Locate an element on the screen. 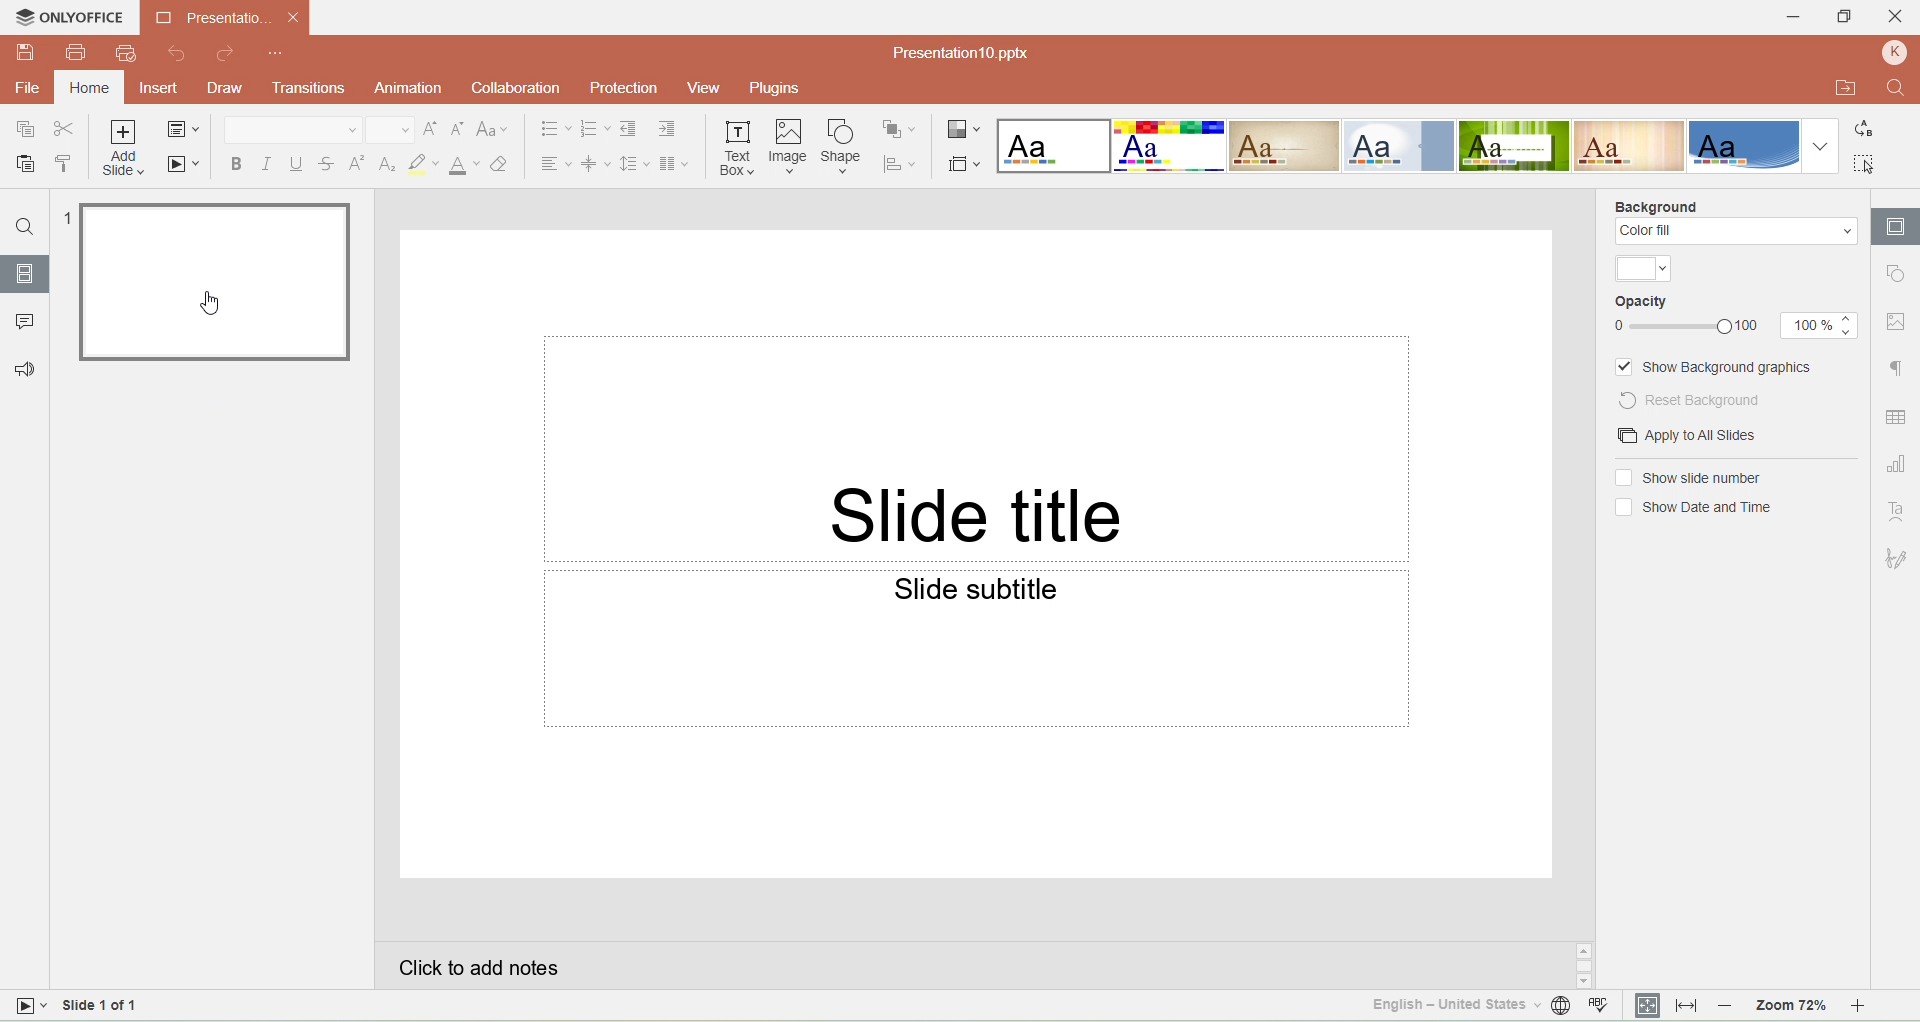 The height and width of the screenshot is (1022, 1920). Office is located at coordinates (1744, 145).